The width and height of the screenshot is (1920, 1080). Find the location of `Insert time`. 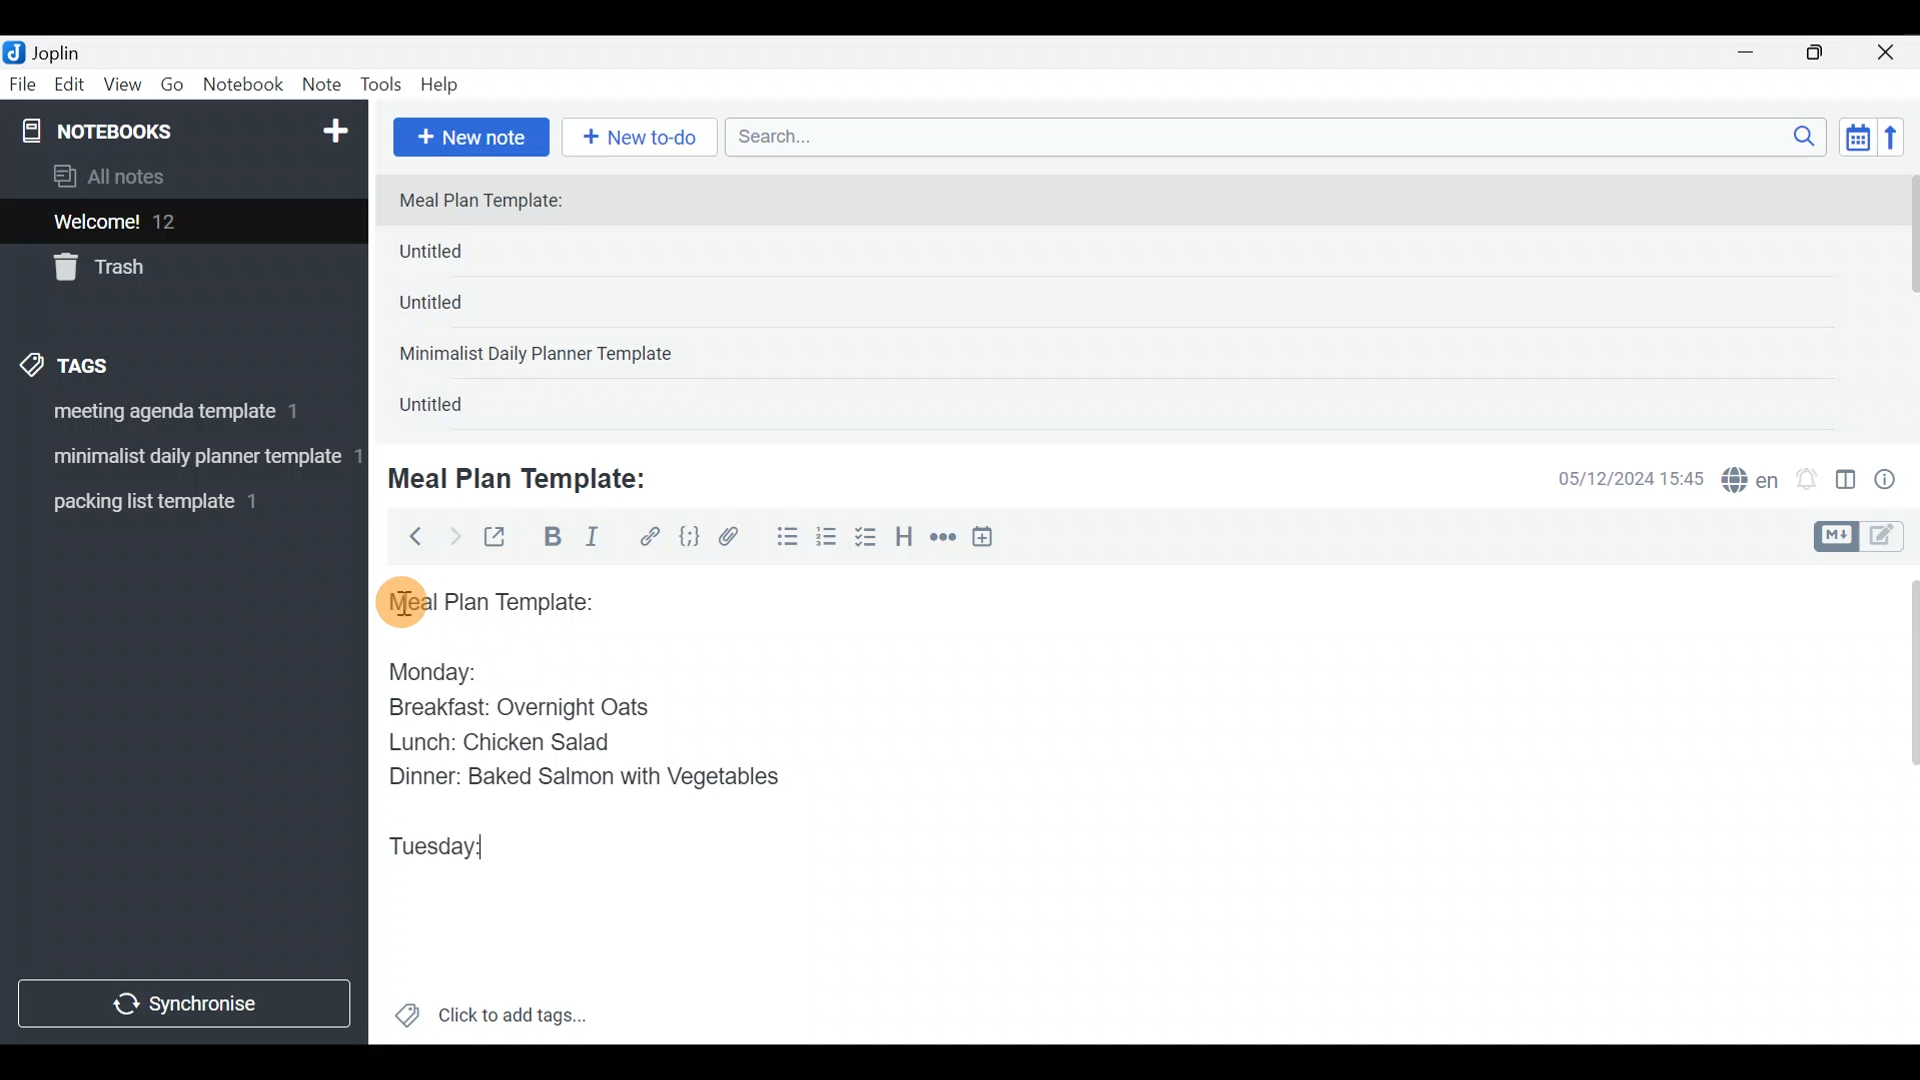

Insert time is located at coordinates (992, 540).